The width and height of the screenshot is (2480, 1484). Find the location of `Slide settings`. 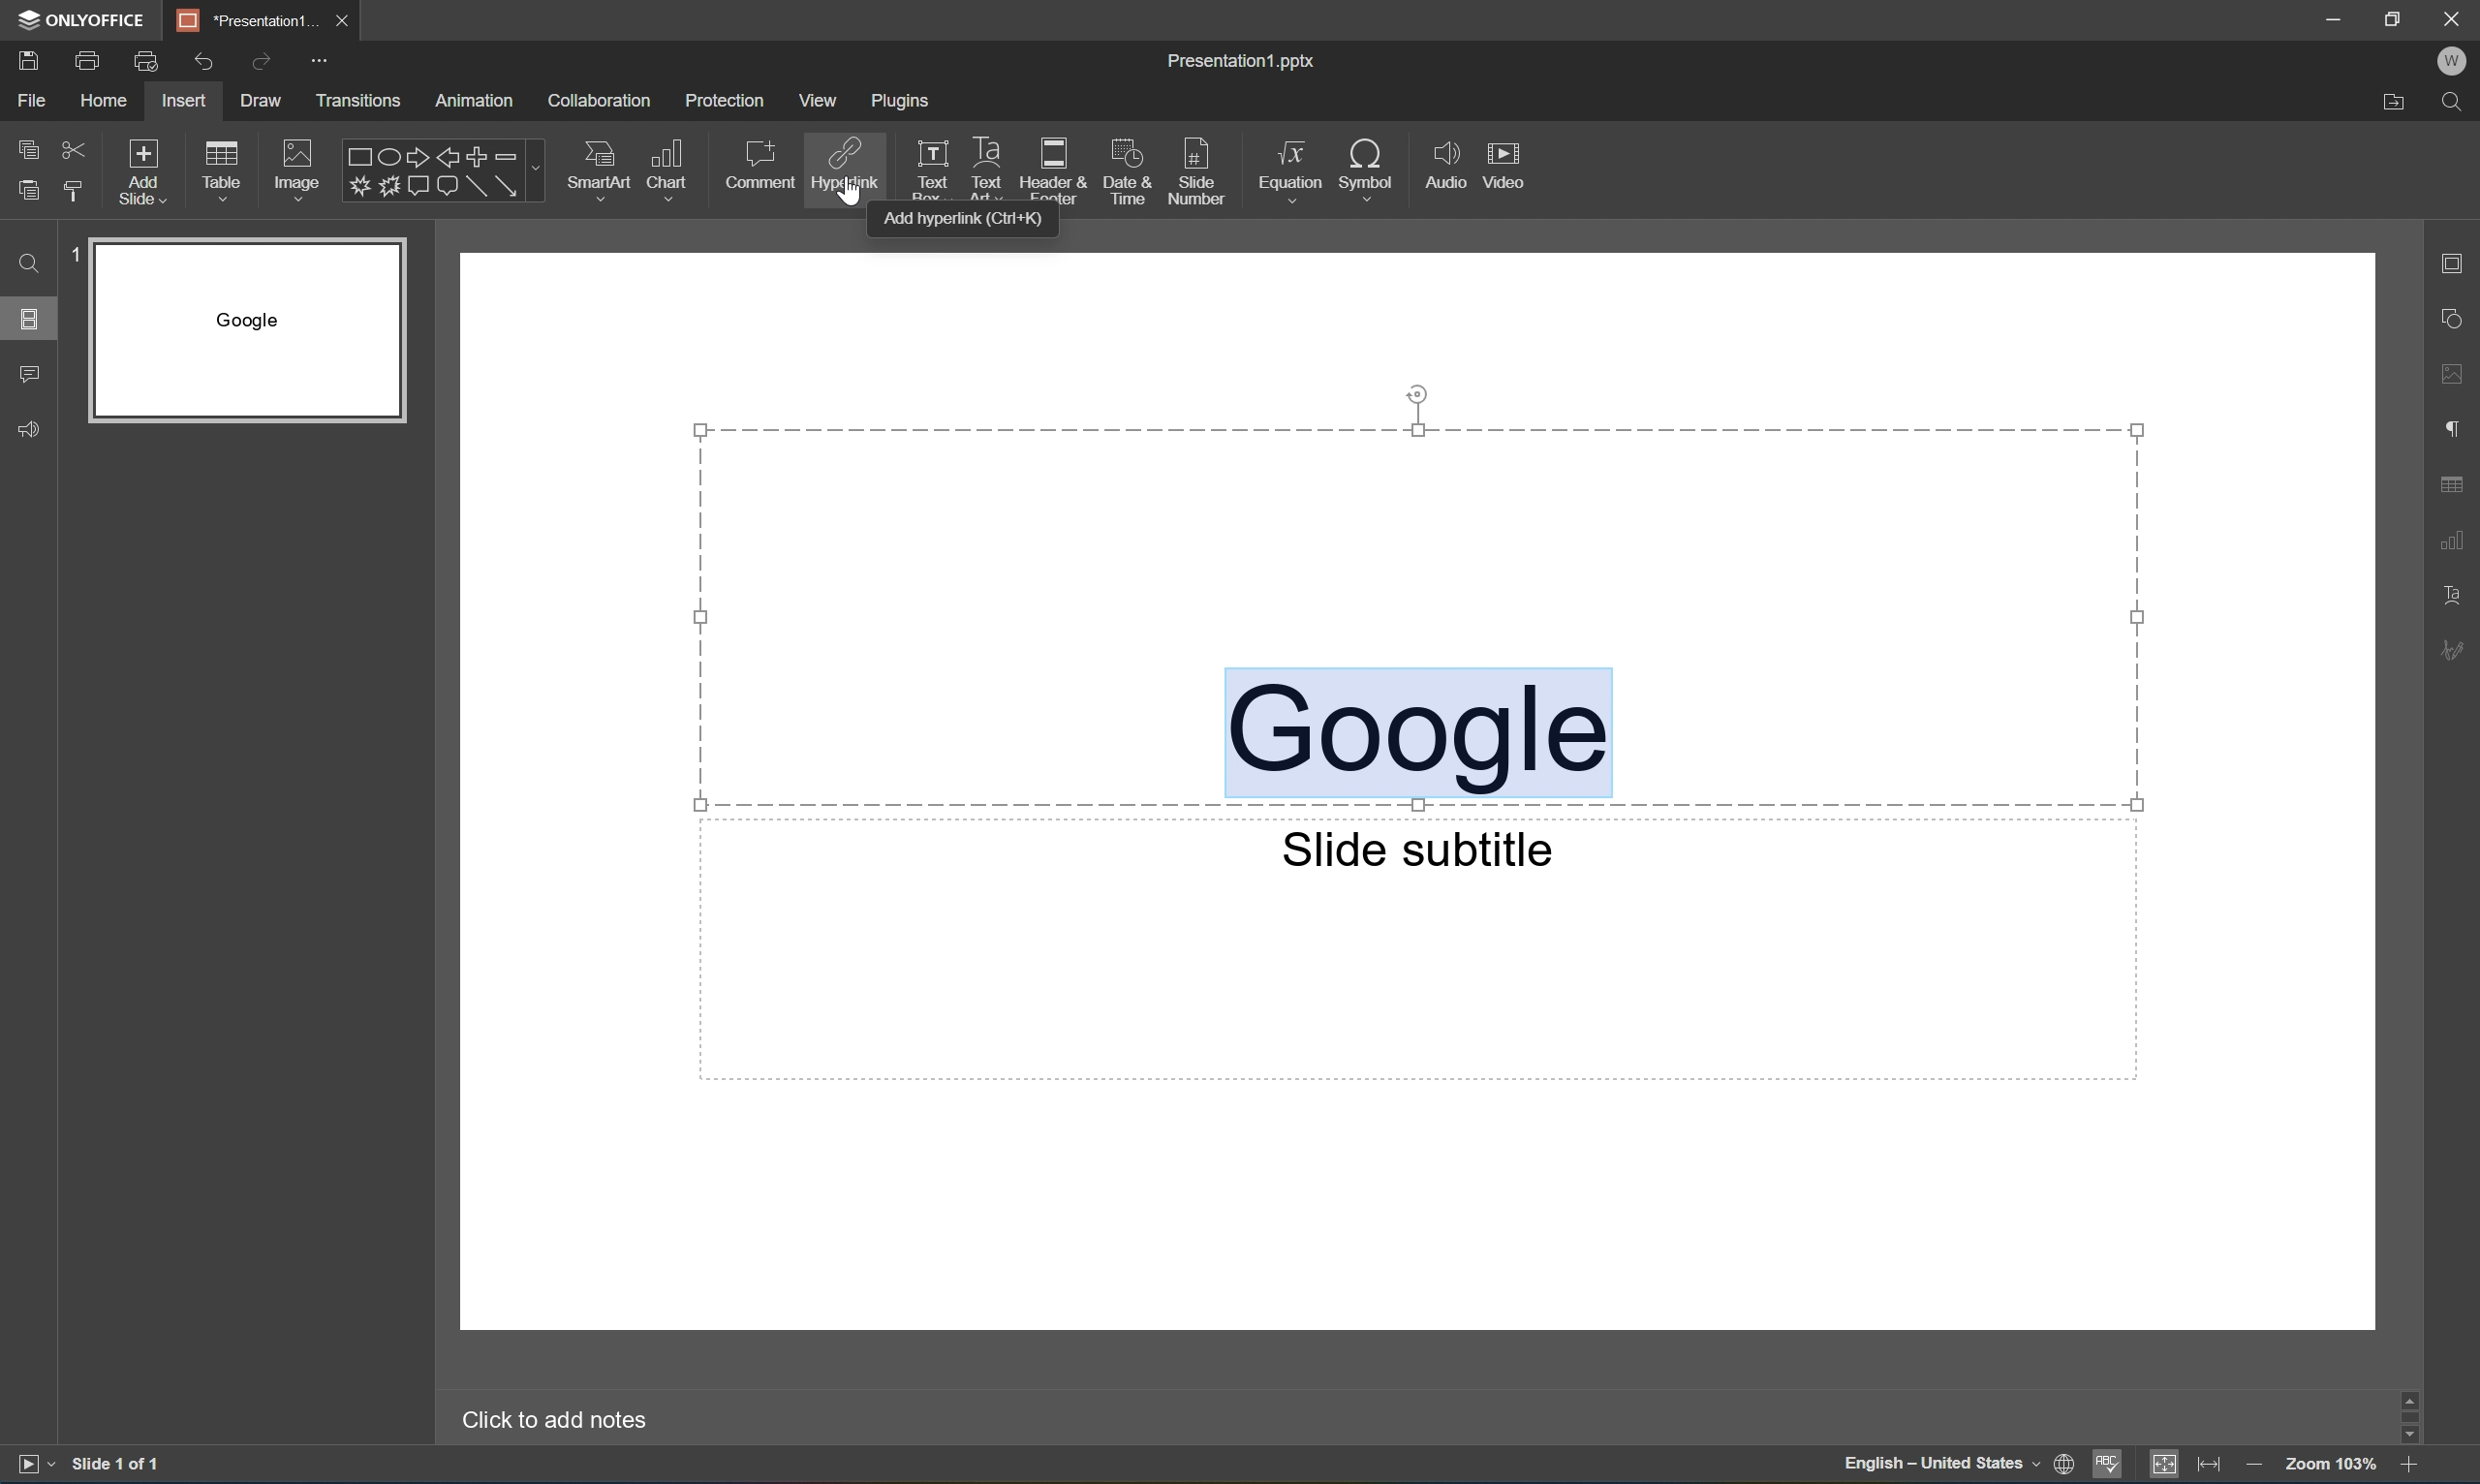

Slide settings is located at coordinates (2455, 262).